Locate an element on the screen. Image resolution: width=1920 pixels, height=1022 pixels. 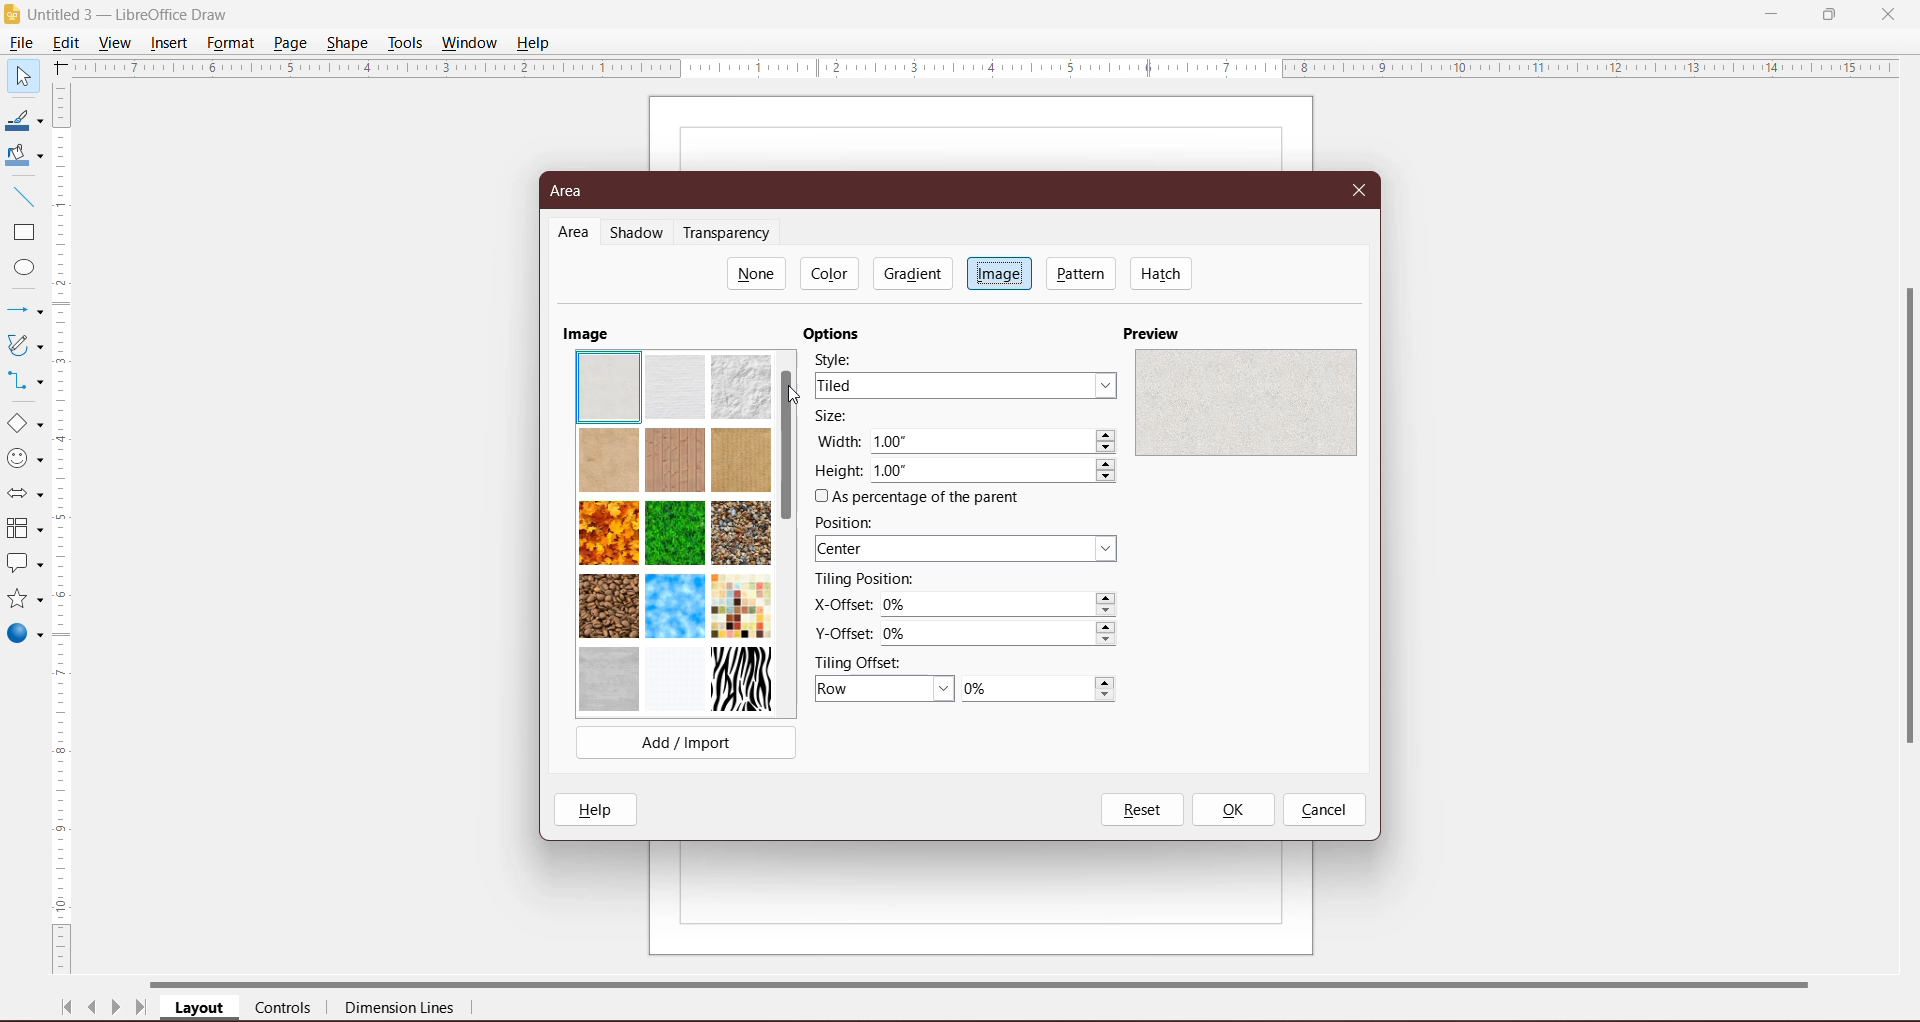
Connectors is located at coordinates (23, 382).